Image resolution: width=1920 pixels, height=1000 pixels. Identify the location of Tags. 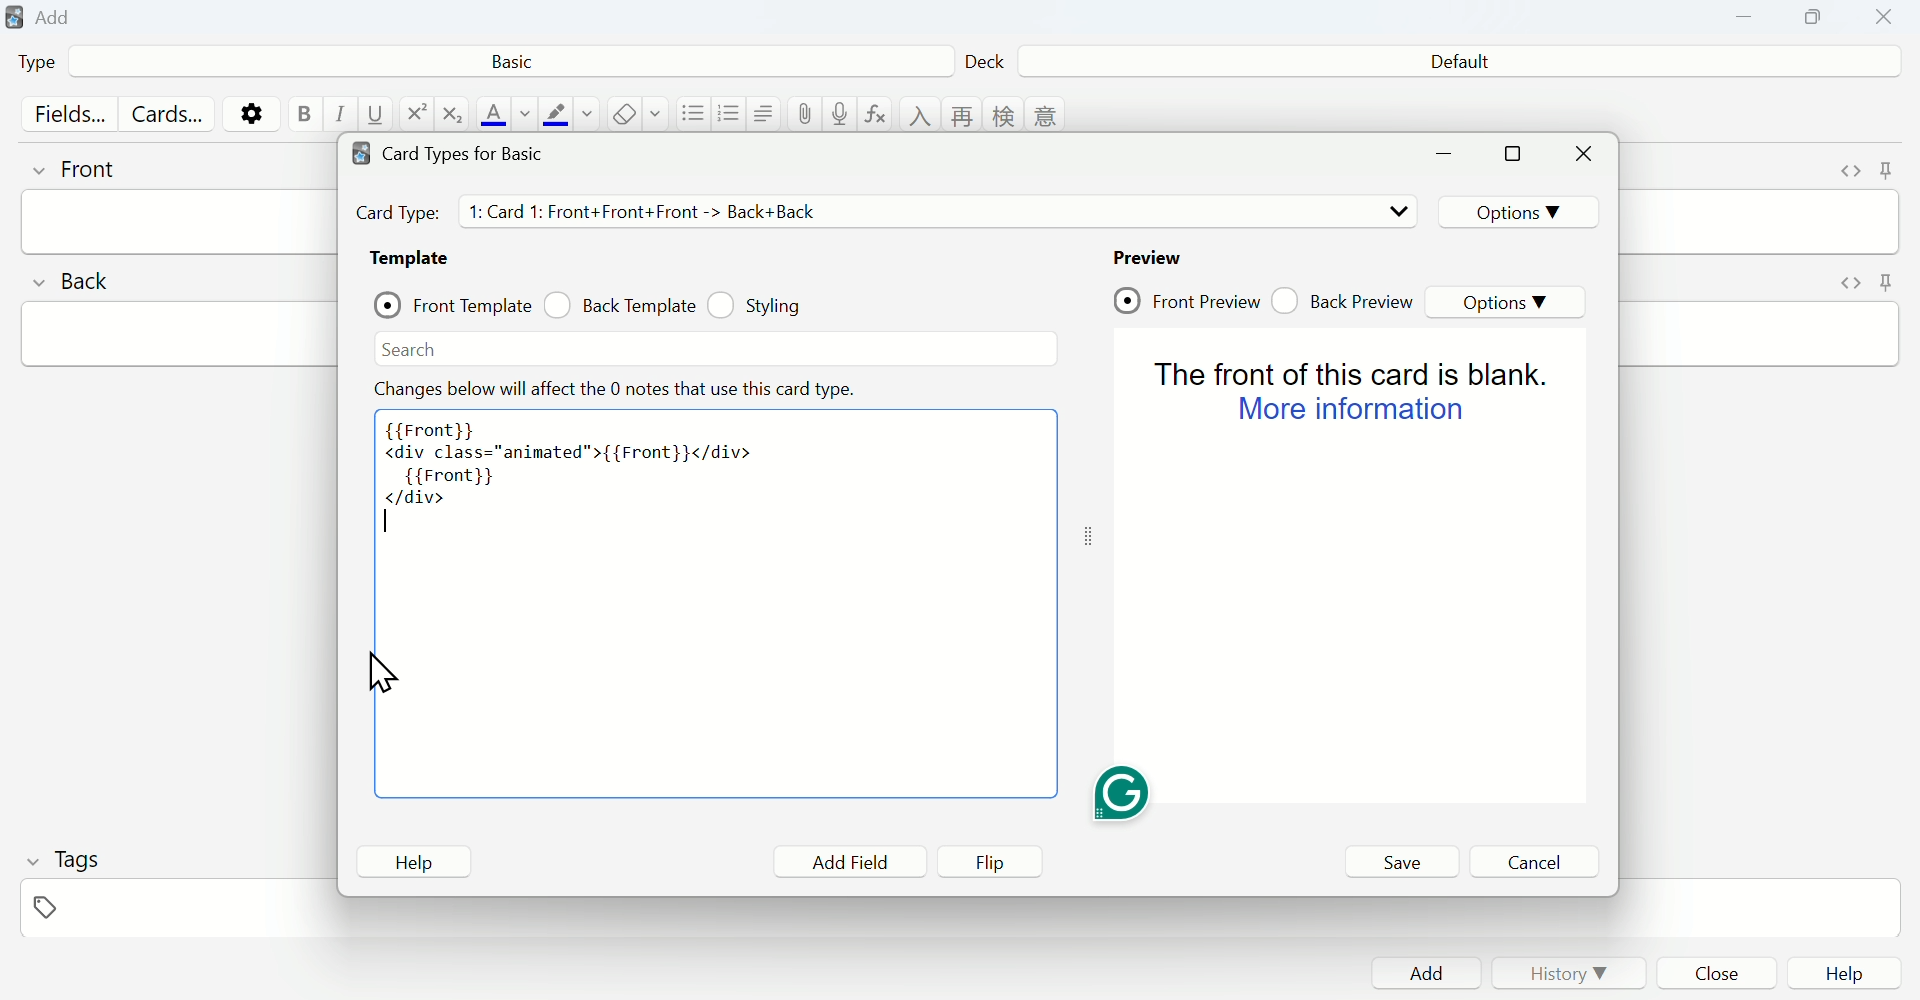
(75, 858).